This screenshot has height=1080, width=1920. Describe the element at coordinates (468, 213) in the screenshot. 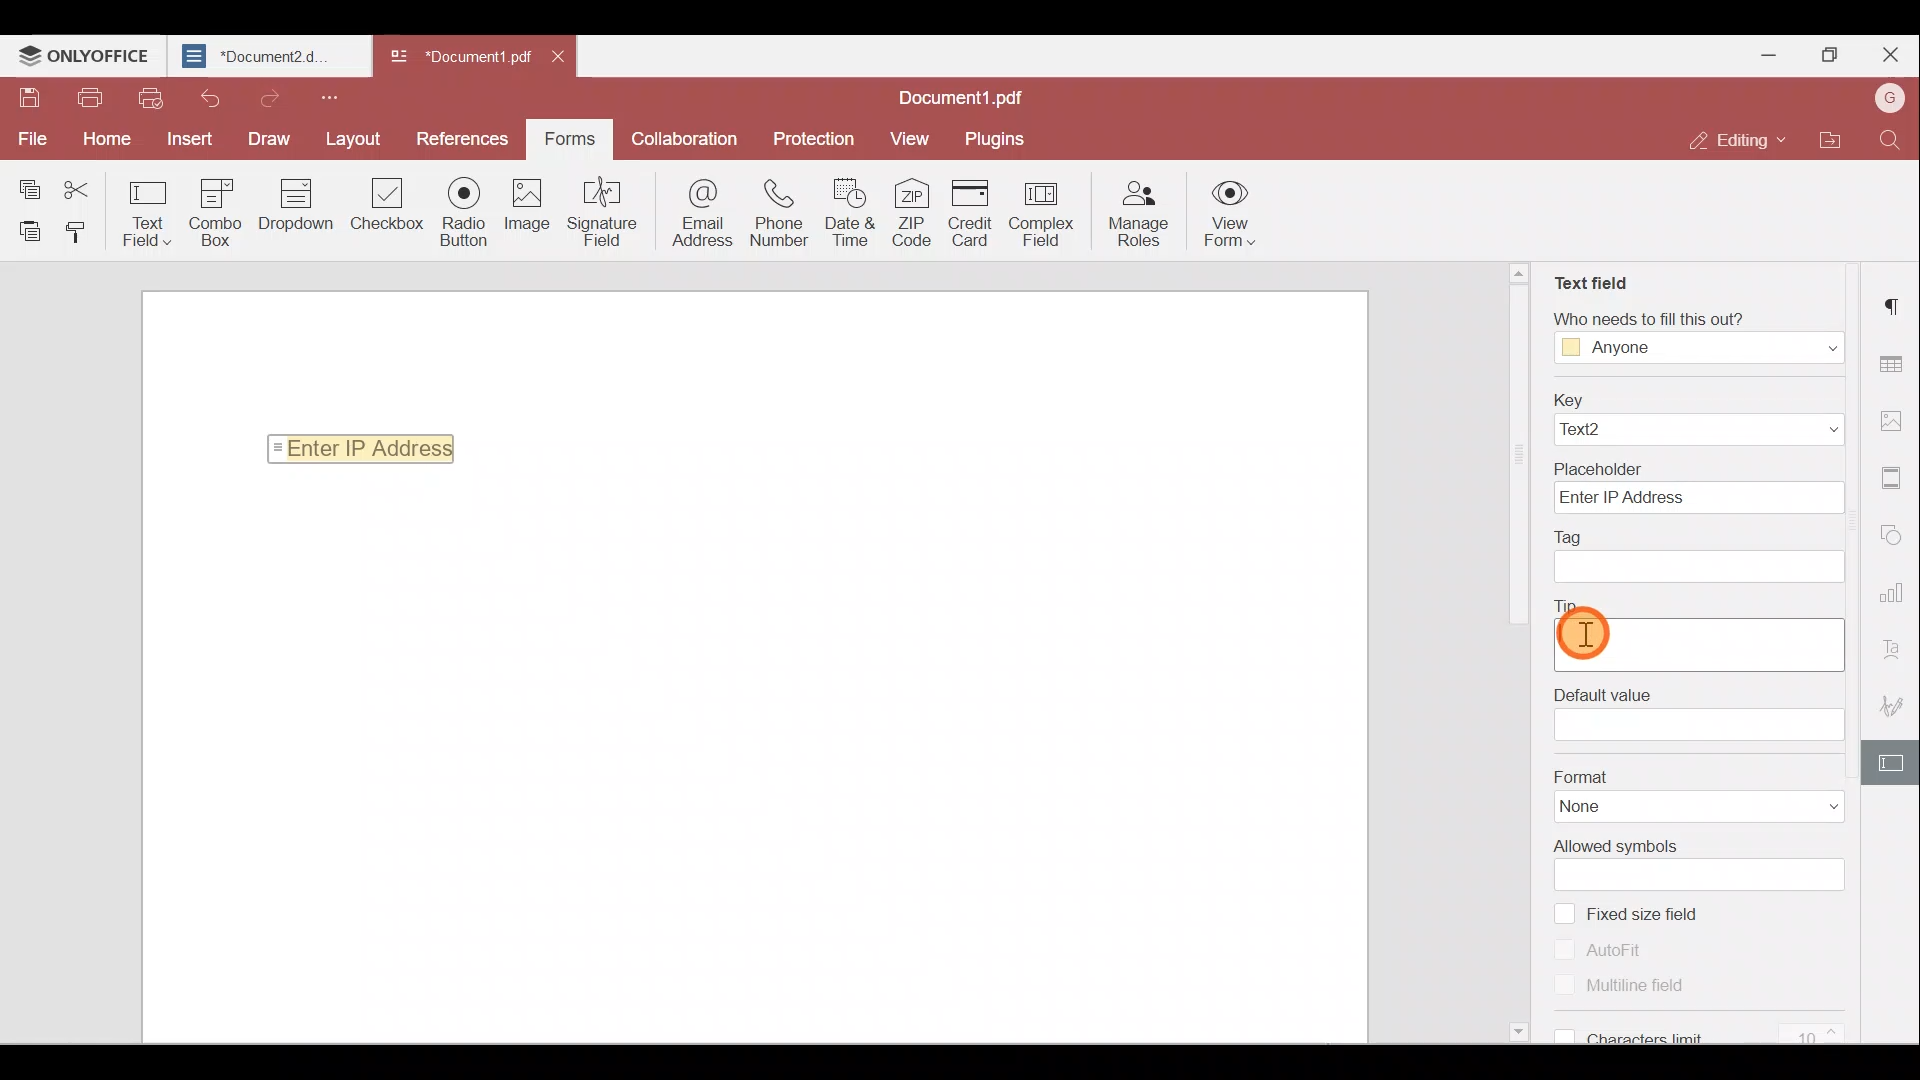

I see `Radio button` at that location.